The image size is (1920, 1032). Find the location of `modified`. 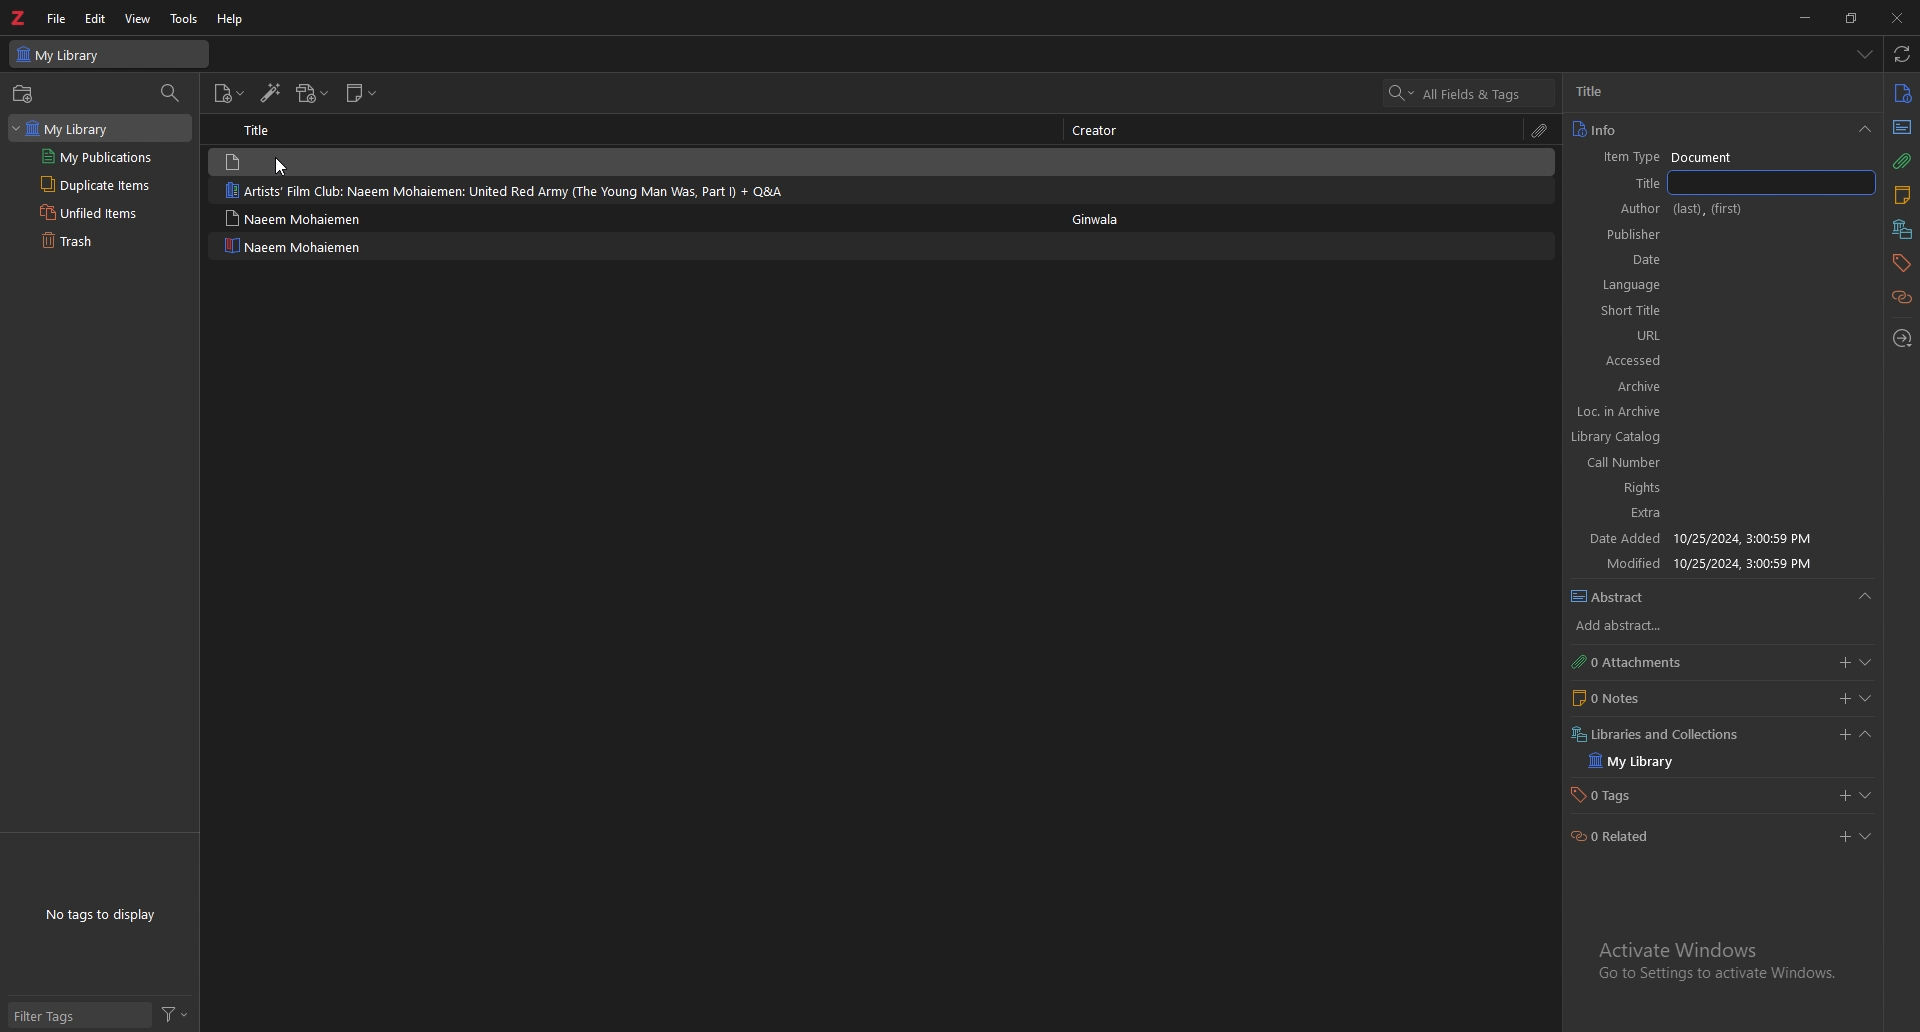

modified is located at coordinates (1624, 792).